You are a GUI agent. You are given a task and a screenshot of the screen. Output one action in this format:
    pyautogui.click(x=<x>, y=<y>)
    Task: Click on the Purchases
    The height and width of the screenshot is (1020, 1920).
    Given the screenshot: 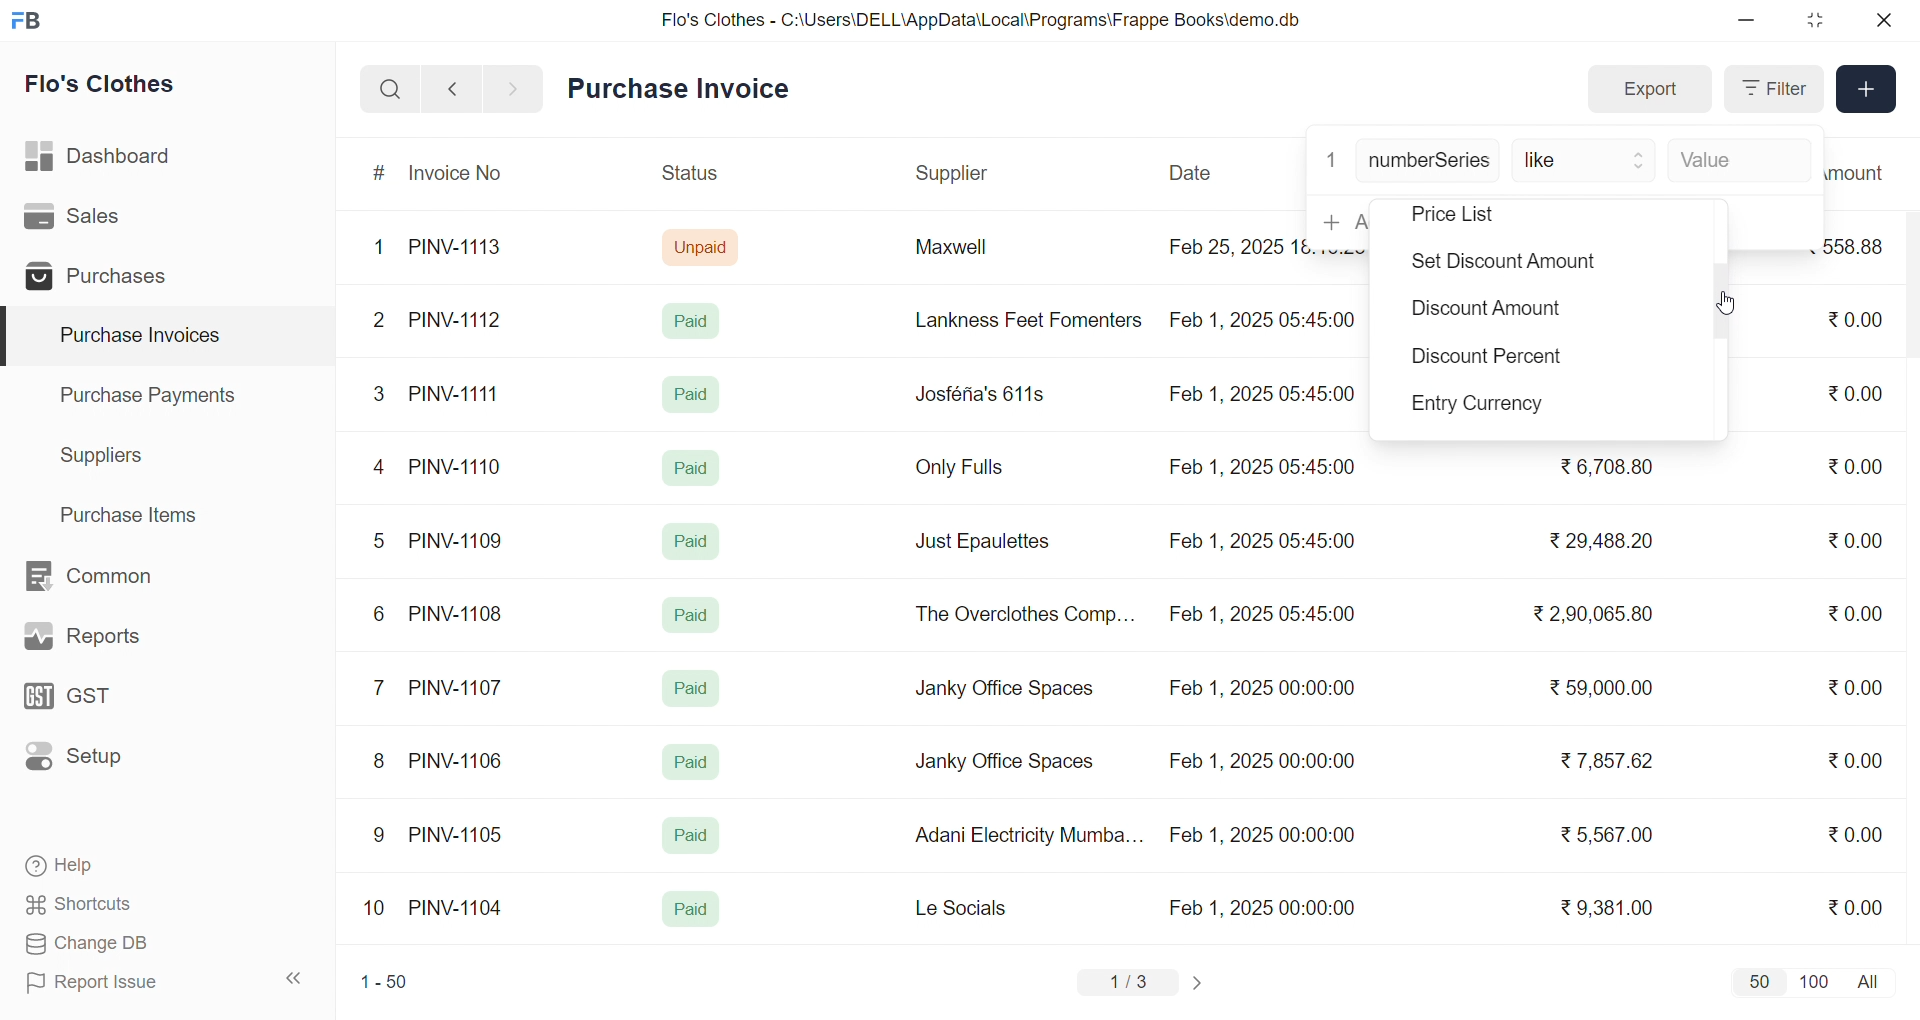 What is the action you would take?
    pyautogui.click(x=103, y=279)
    